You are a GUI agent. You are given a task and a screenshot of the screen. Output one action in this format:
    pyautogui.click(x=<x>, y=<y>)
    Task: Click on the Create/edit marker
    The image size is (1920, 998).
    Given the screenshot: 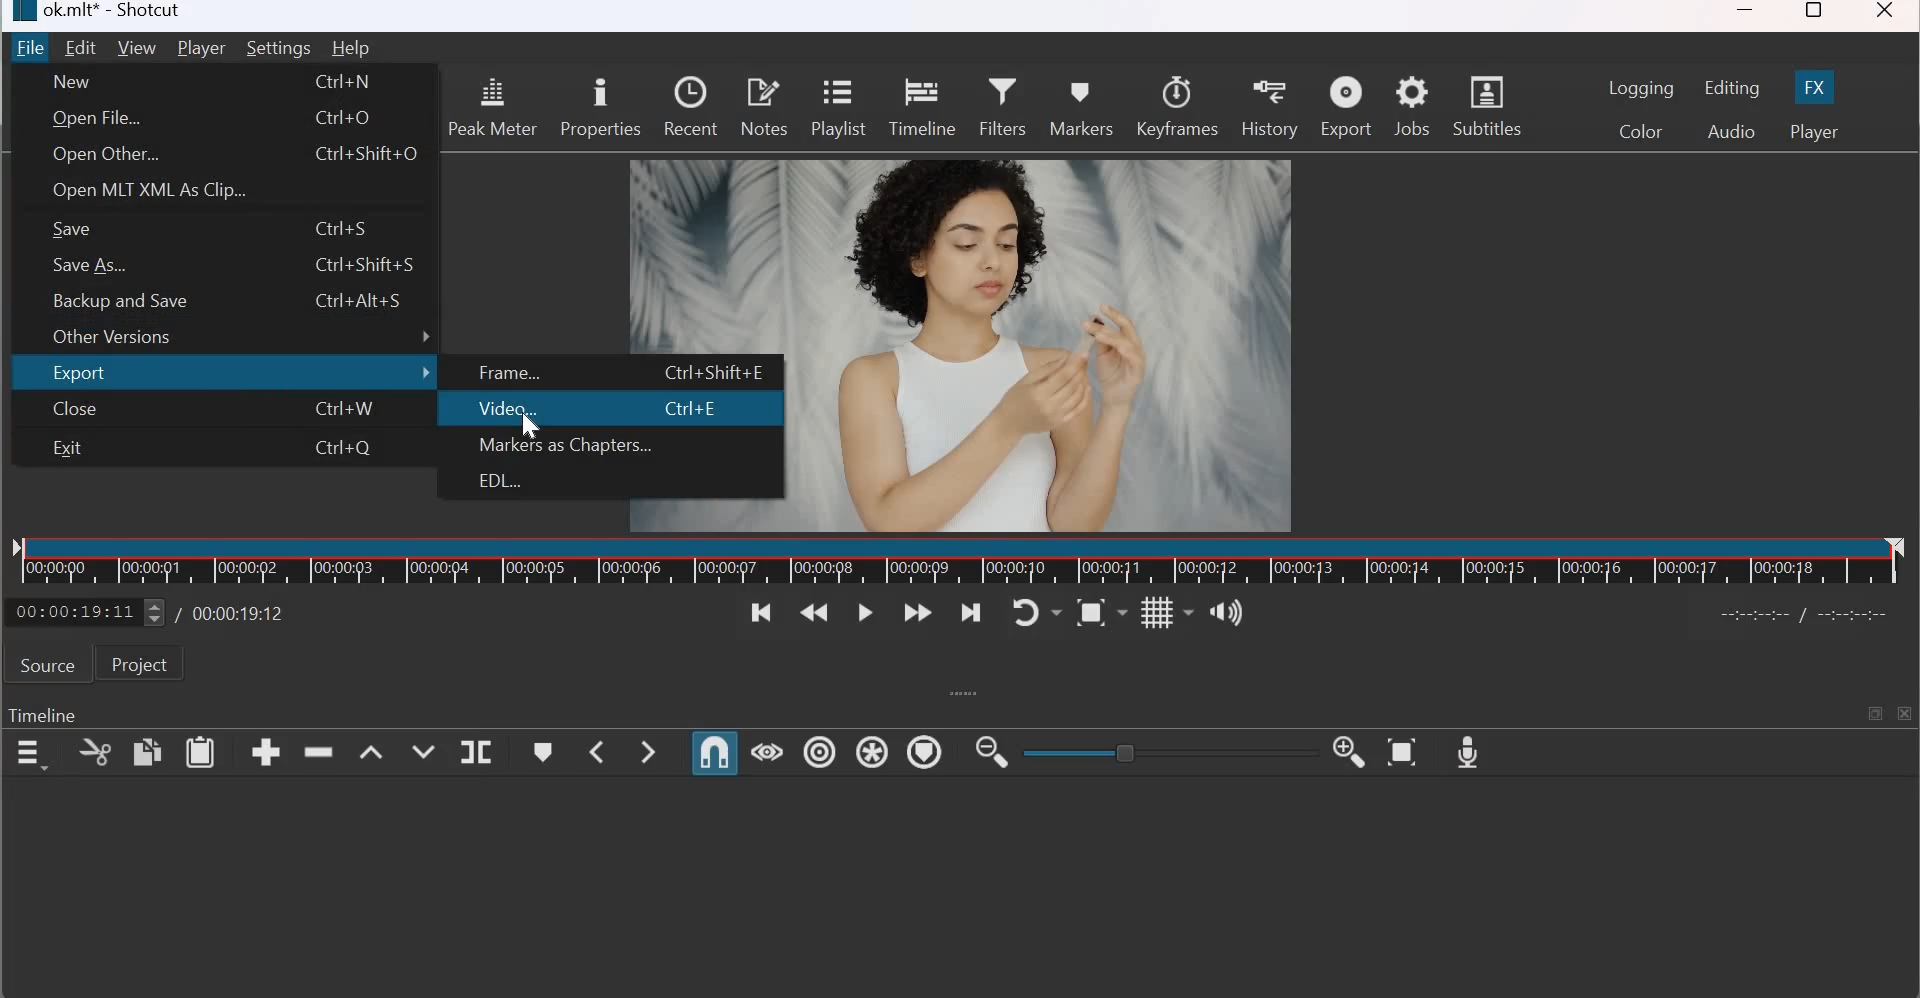 What is the action you would take?
    pyautogui.click(x=542, y=752)
    